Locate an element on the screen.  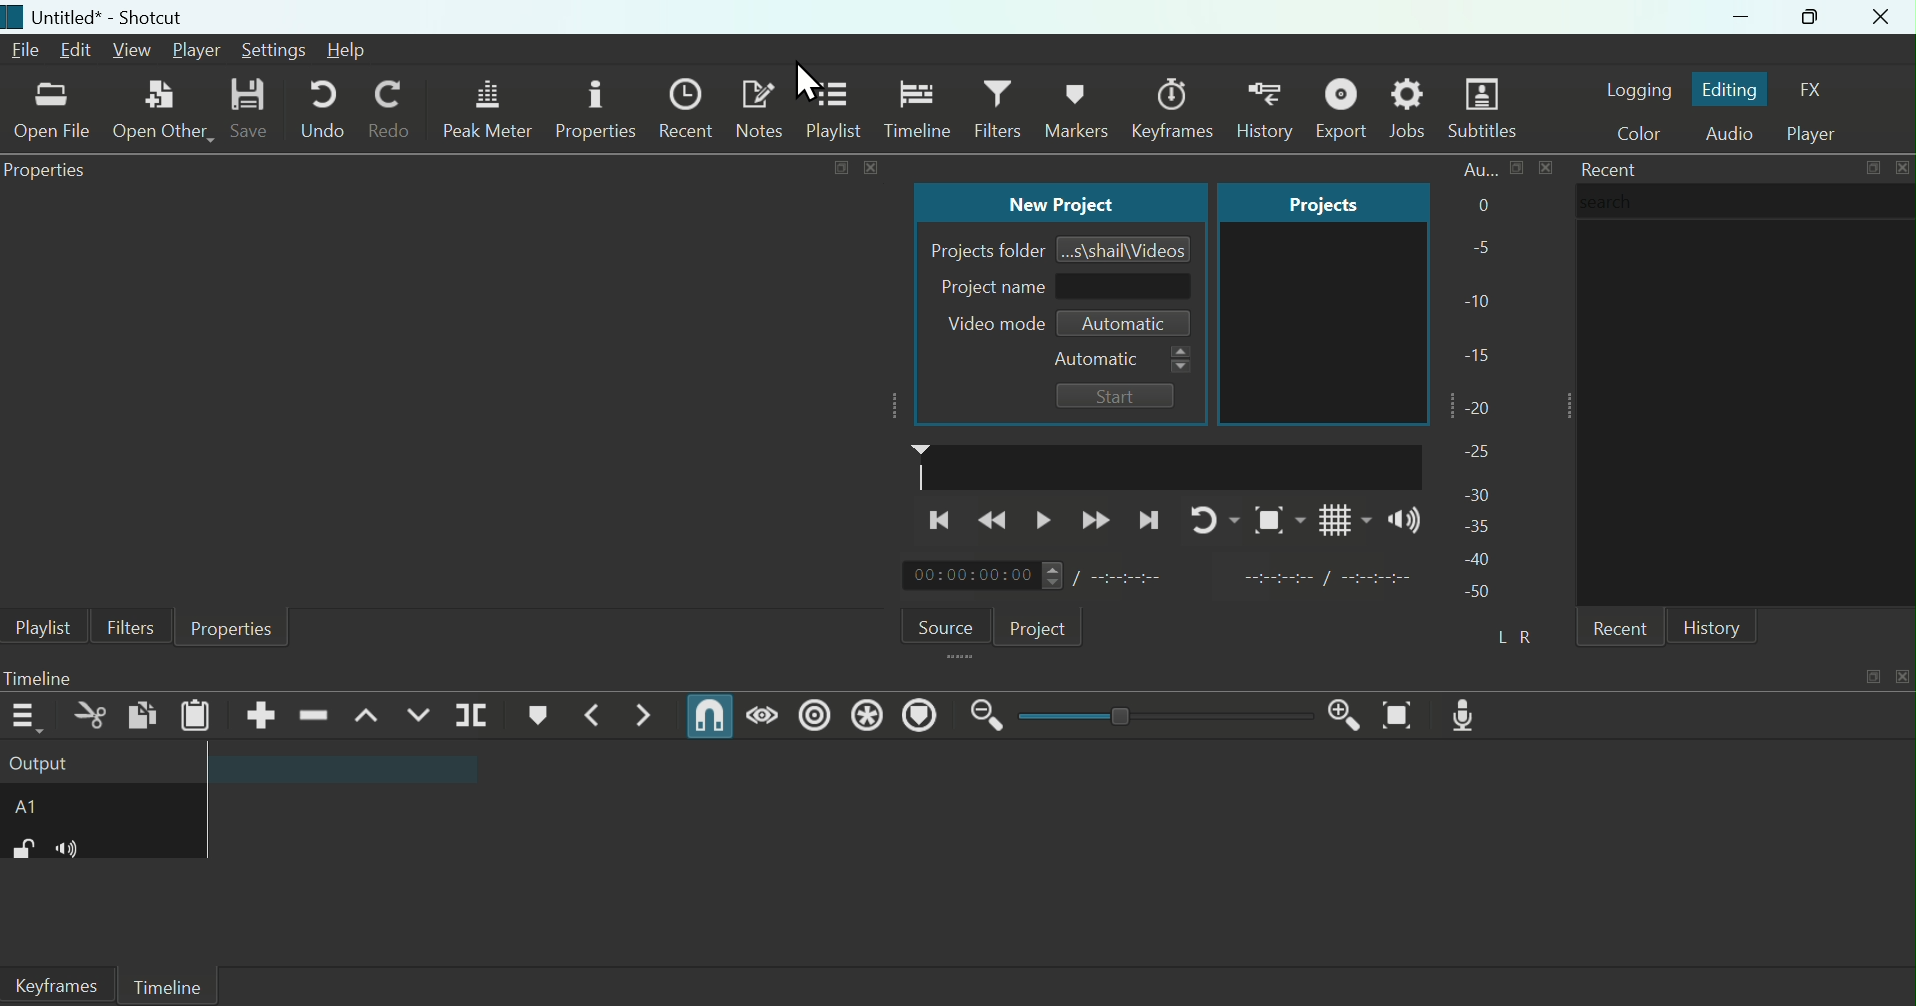
Markers is located at coordinates (1173, 100).